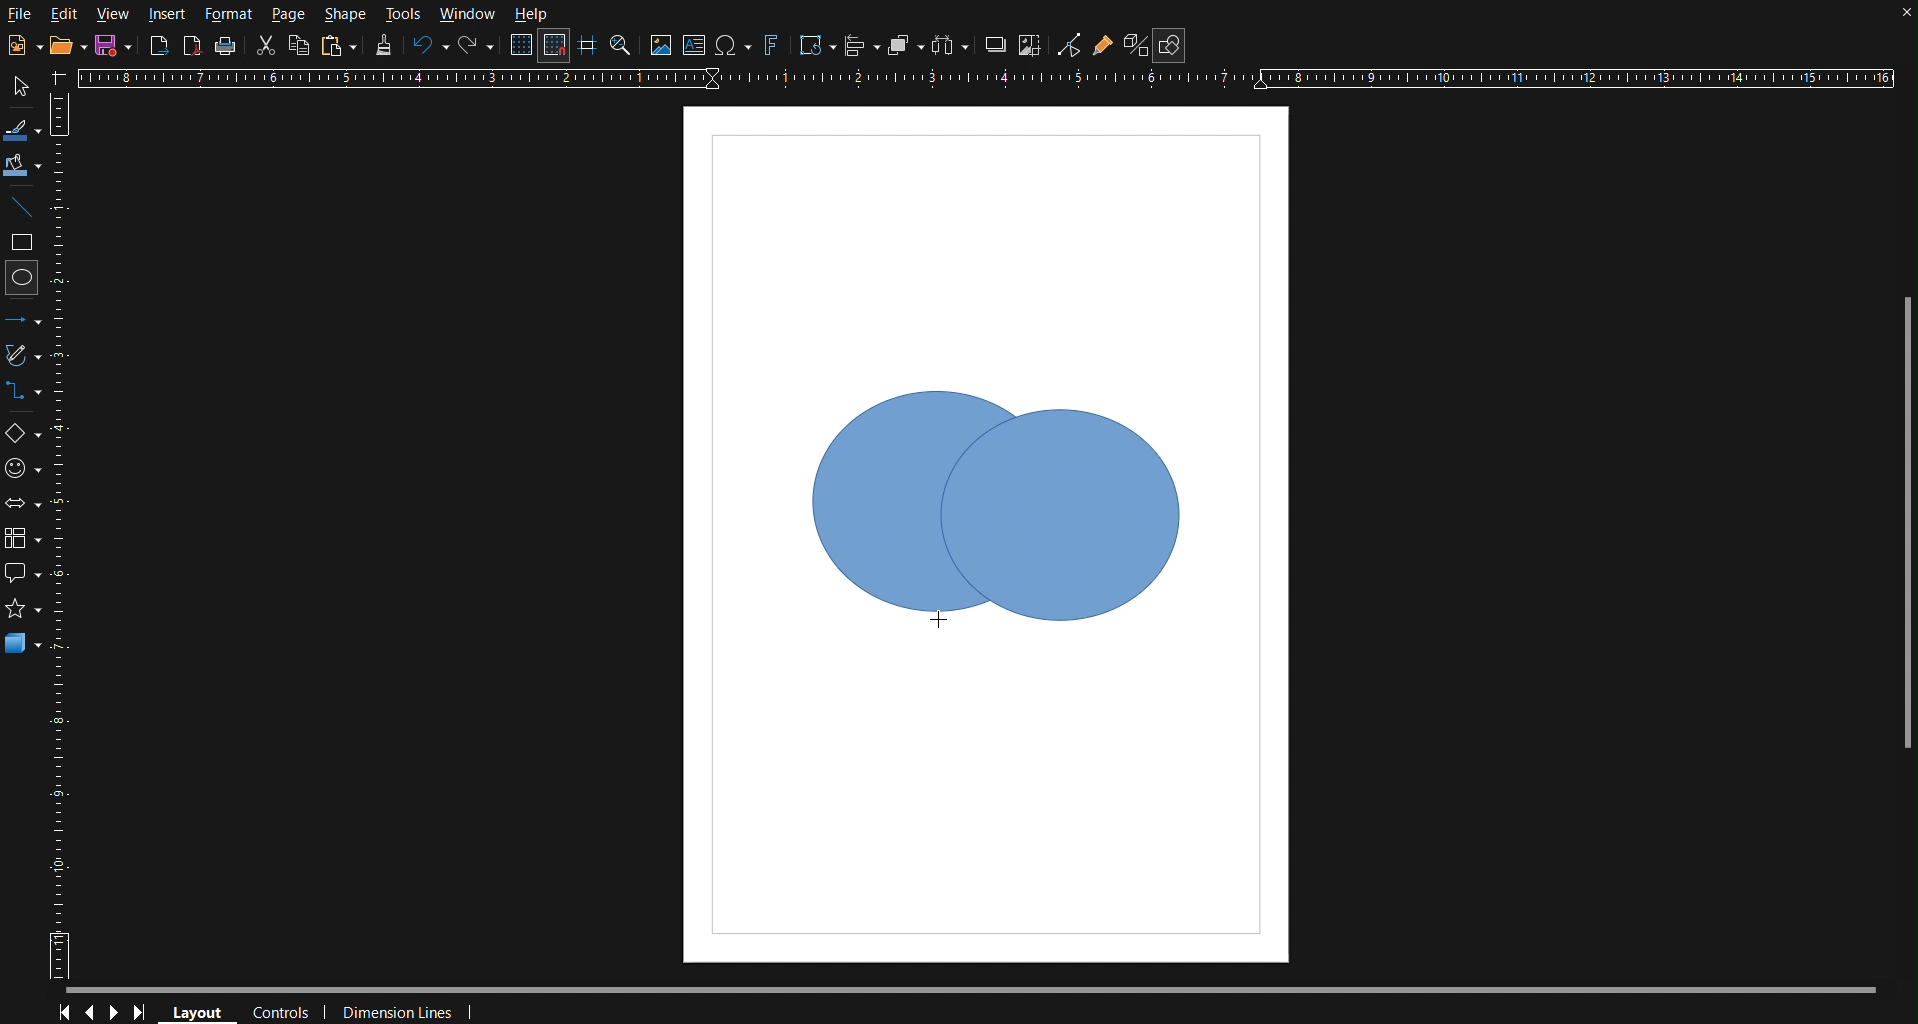  Describe the element at coordinates (104, 1010) in the screenshot. I see `Controls` at that location.